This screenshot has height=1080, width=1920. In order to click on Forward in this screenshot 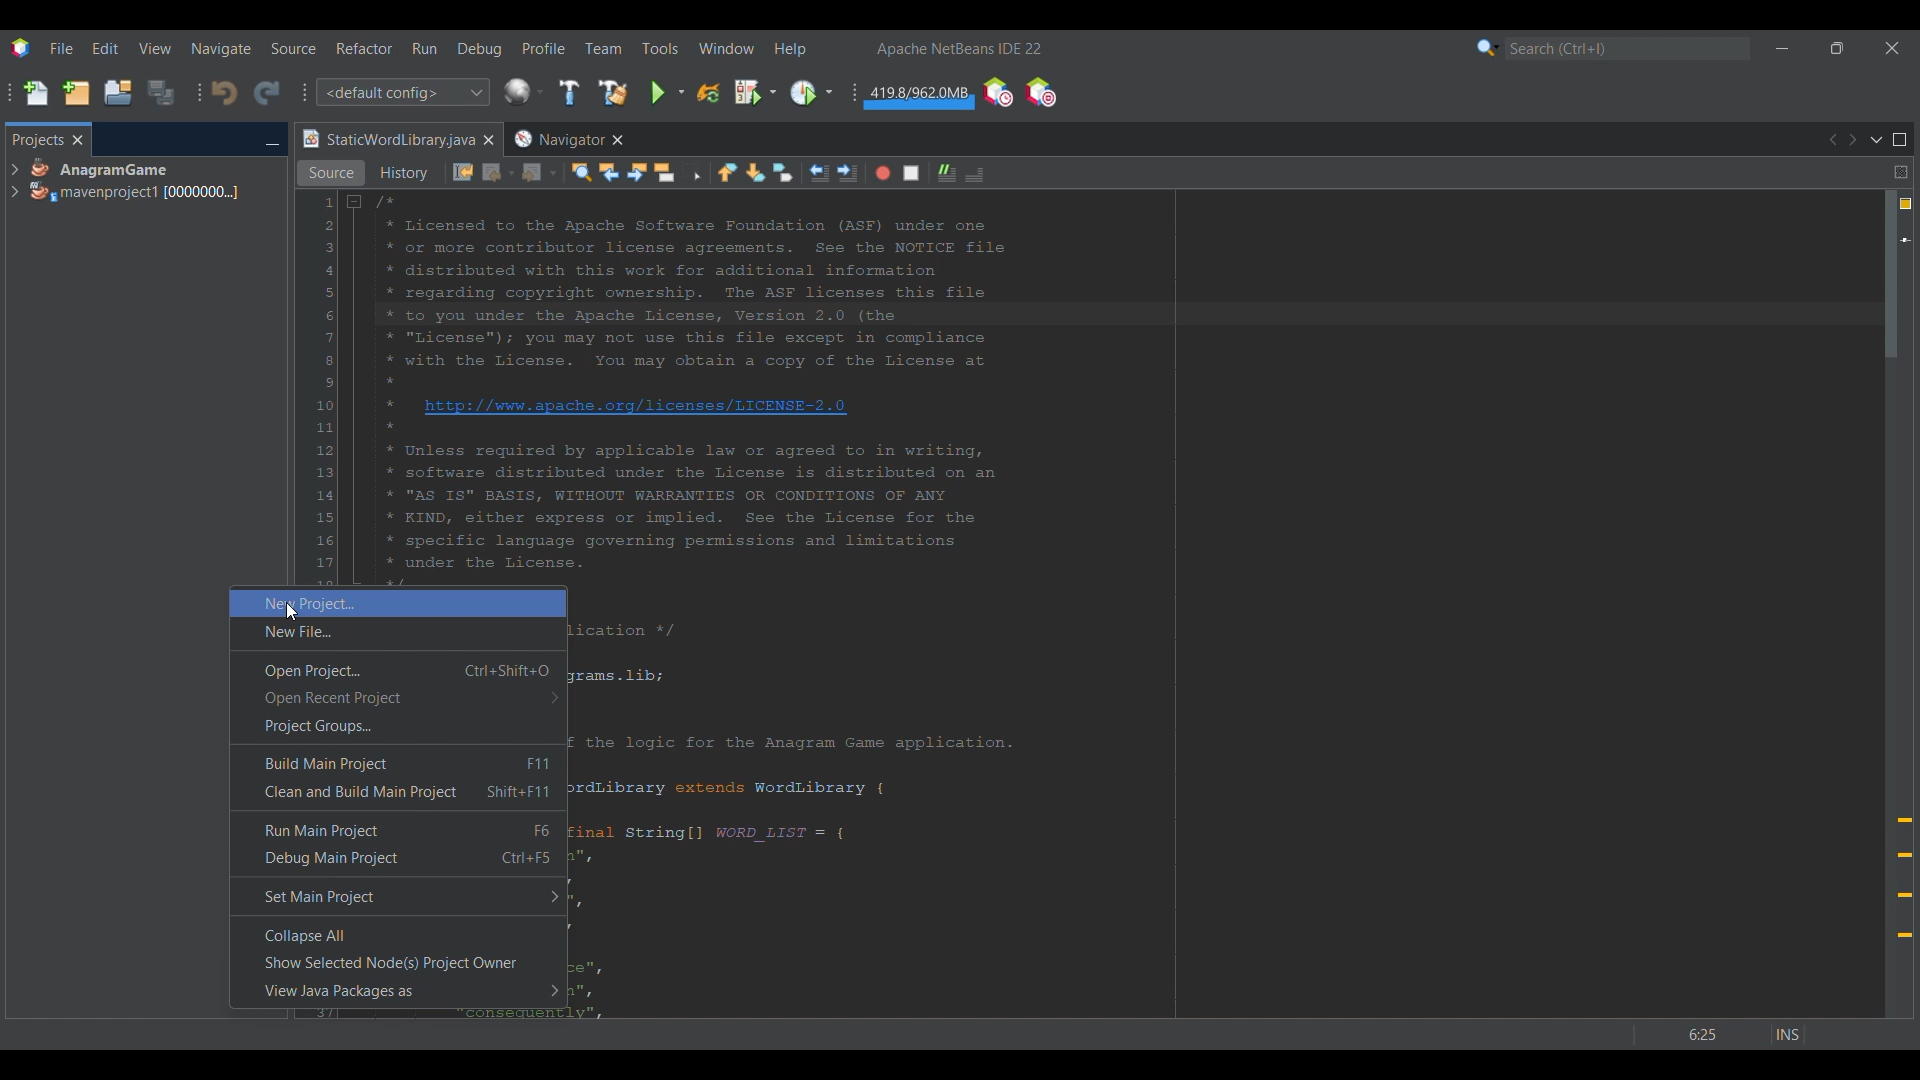, I will do `click(539, 173)`.